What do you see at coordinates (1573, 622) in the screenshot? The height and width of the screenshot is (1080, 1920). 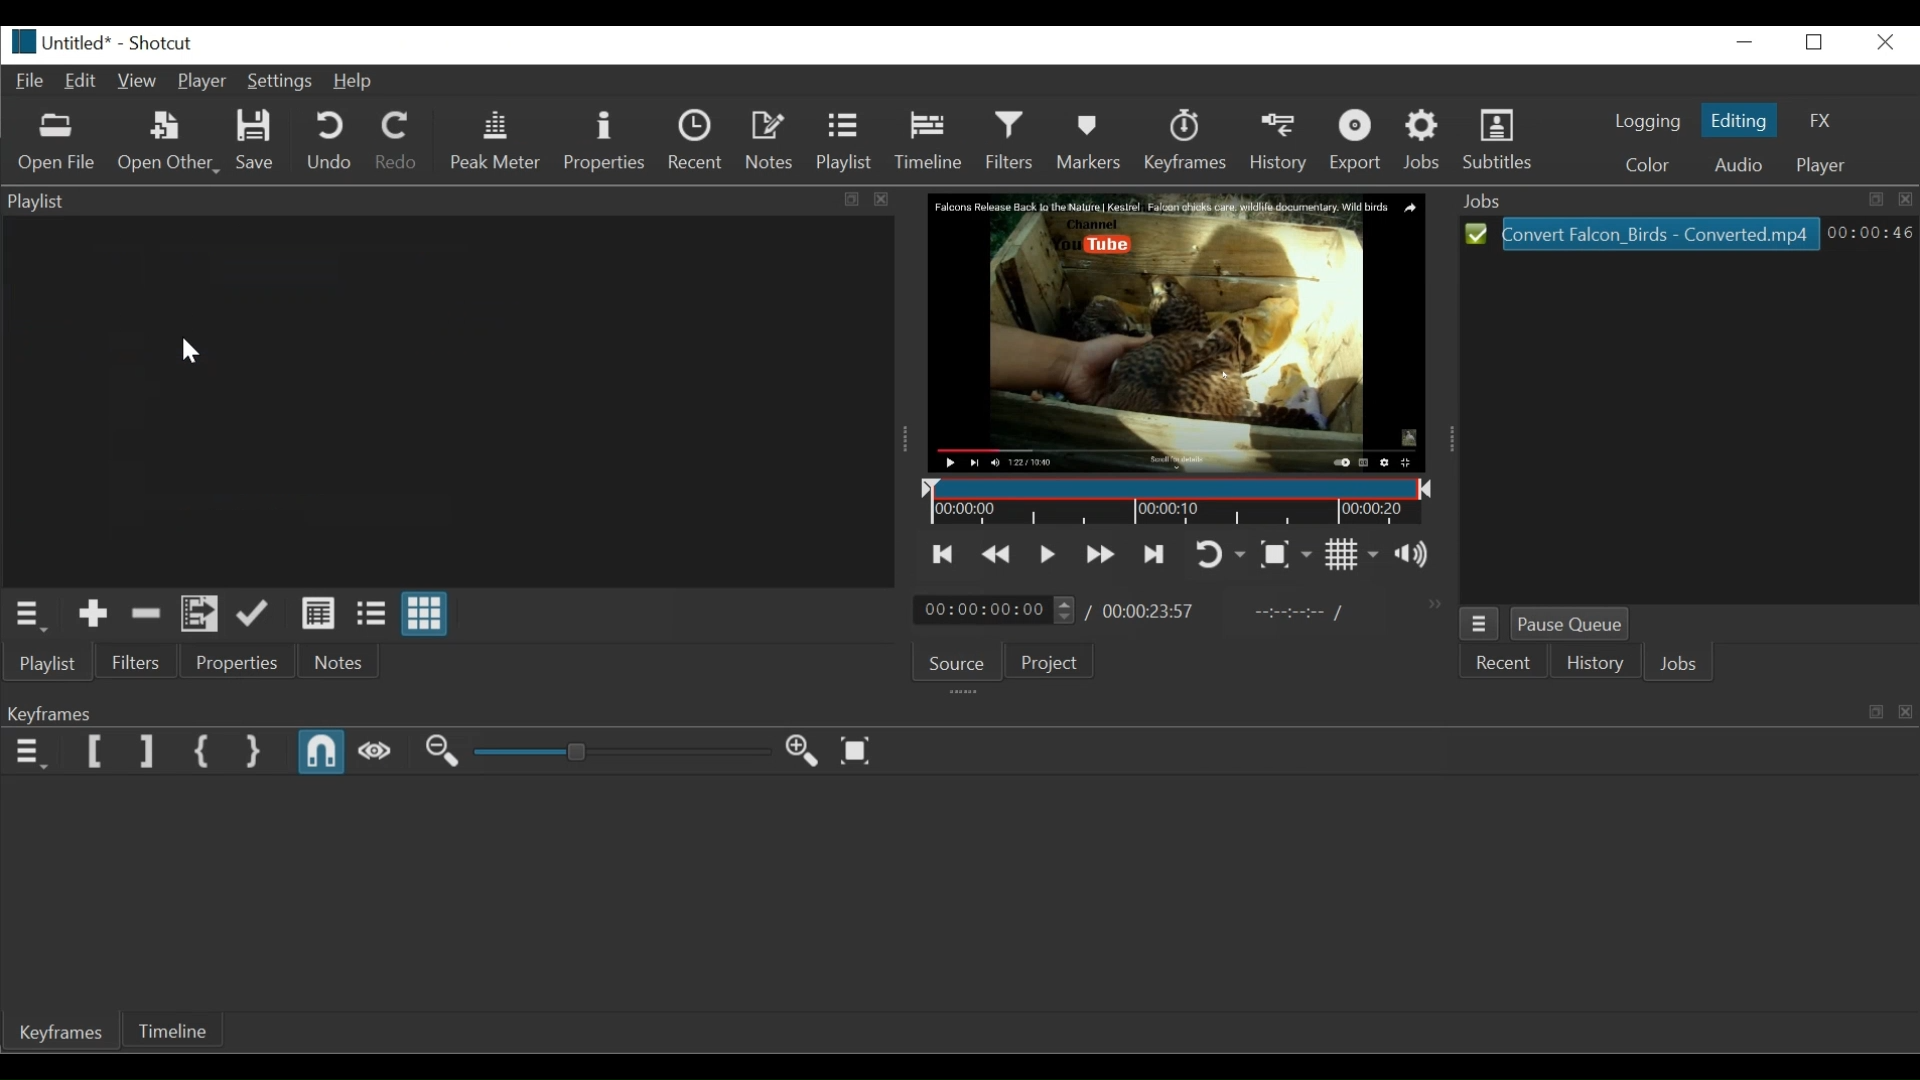 I see `Pause Queue` at bounding box center [1573, 622].